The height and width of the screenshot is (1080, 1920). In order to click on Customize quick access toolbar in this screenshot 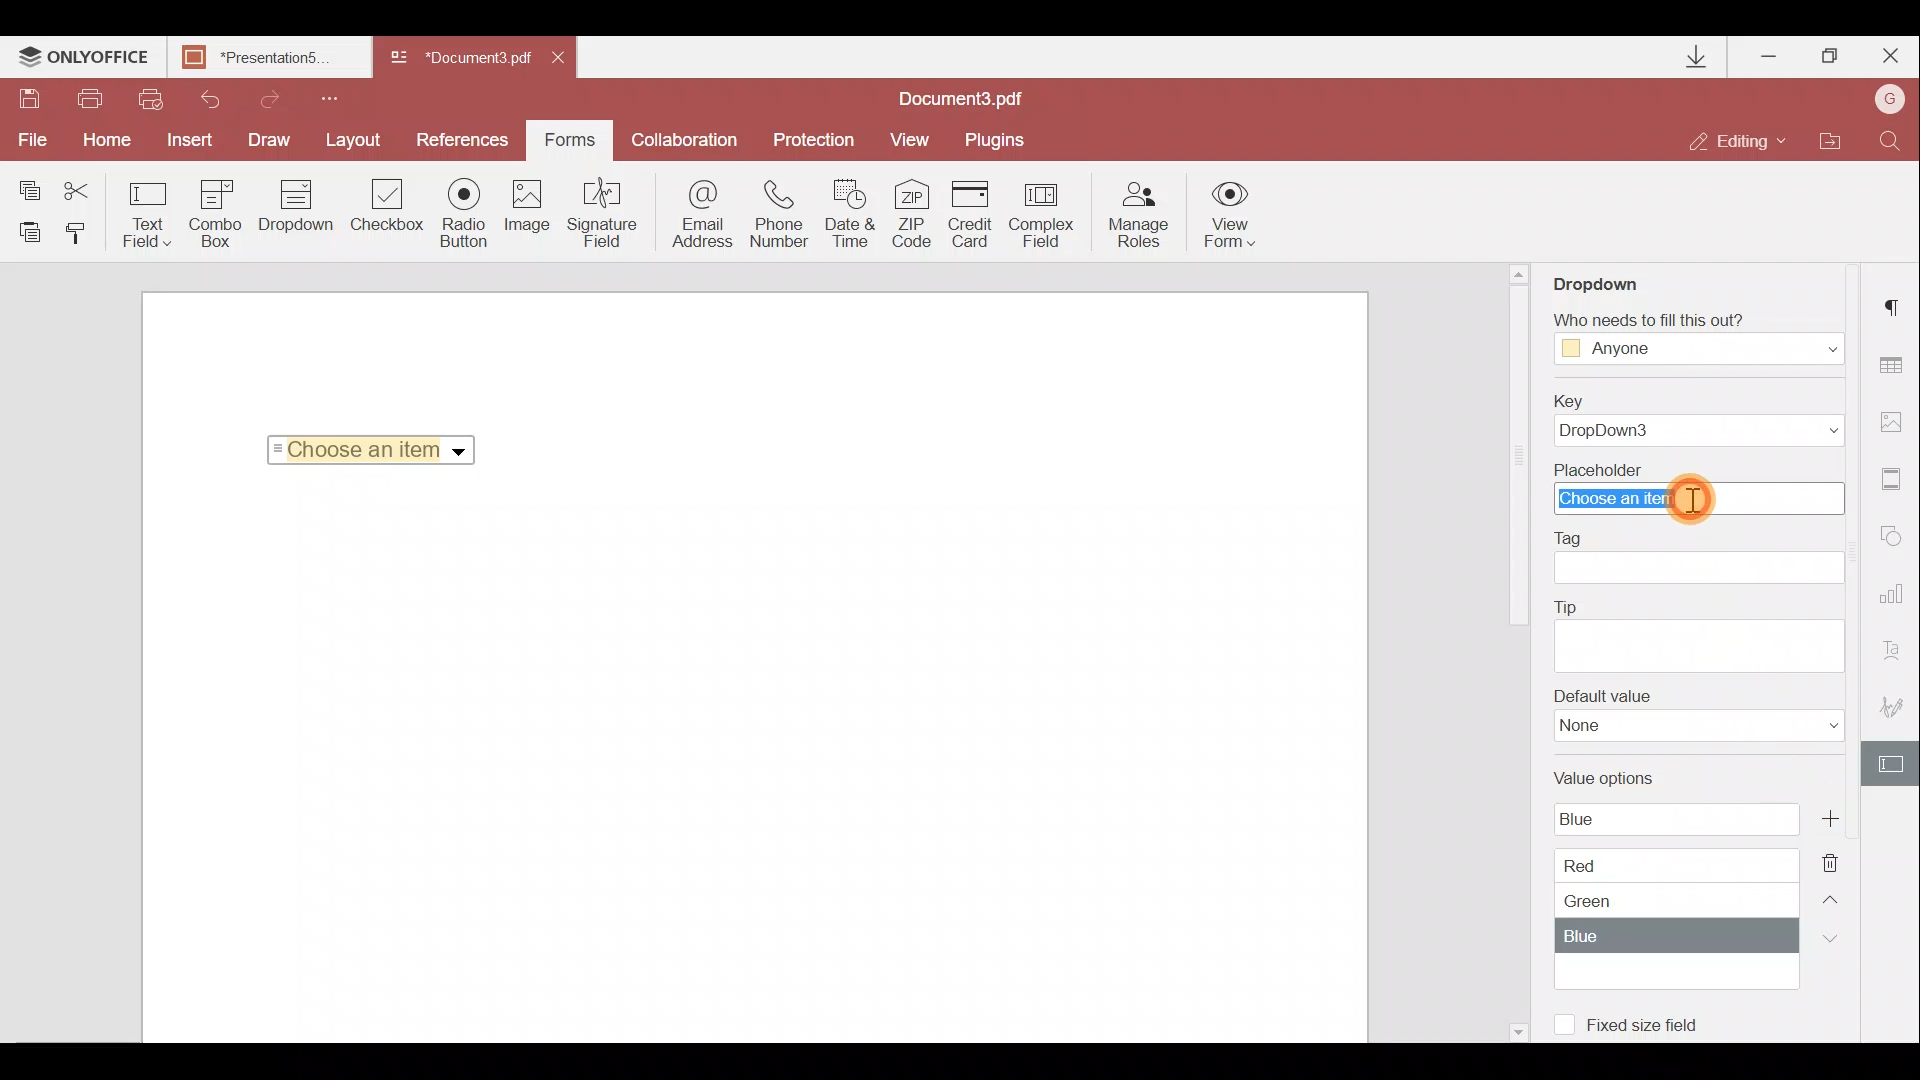, I will do `click(337, 98)`.